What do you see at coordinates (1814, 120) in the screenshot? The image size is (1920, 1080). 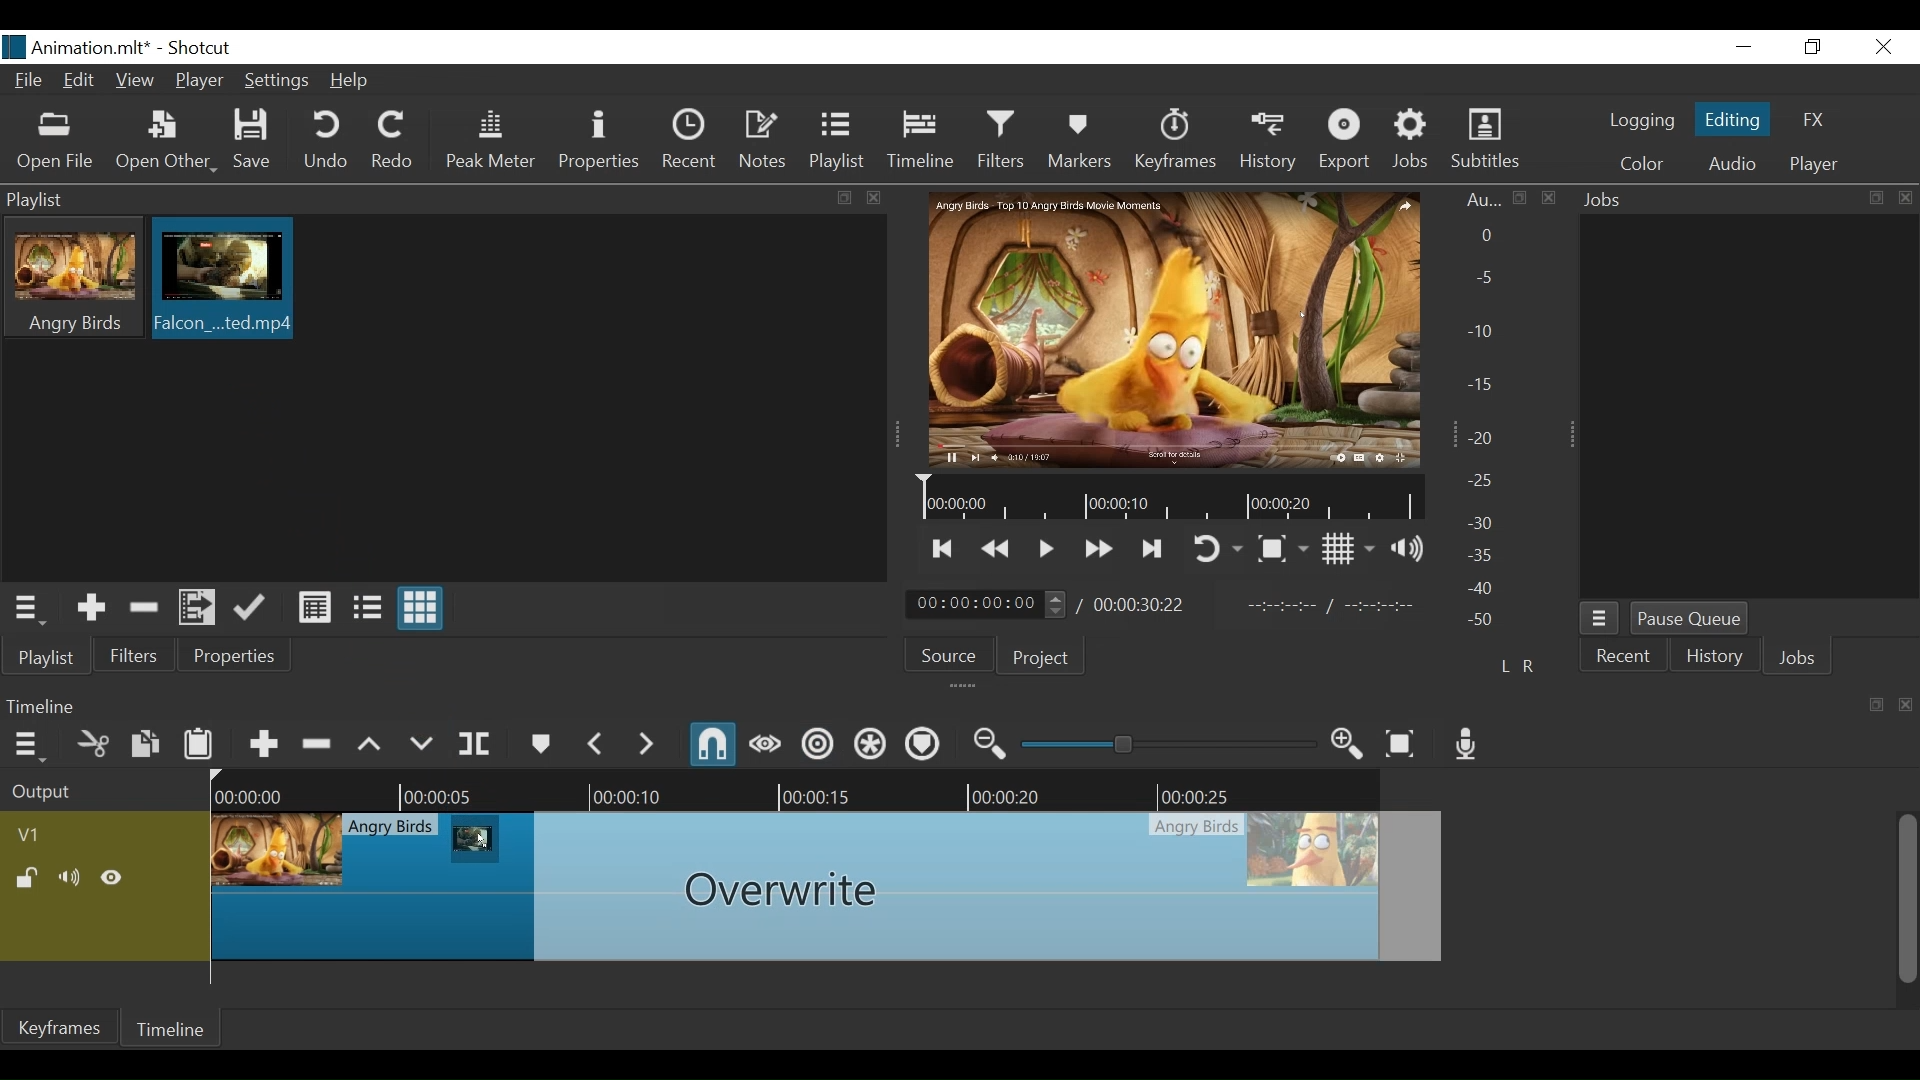 I see `FX` at bounding box center [1814, 120].